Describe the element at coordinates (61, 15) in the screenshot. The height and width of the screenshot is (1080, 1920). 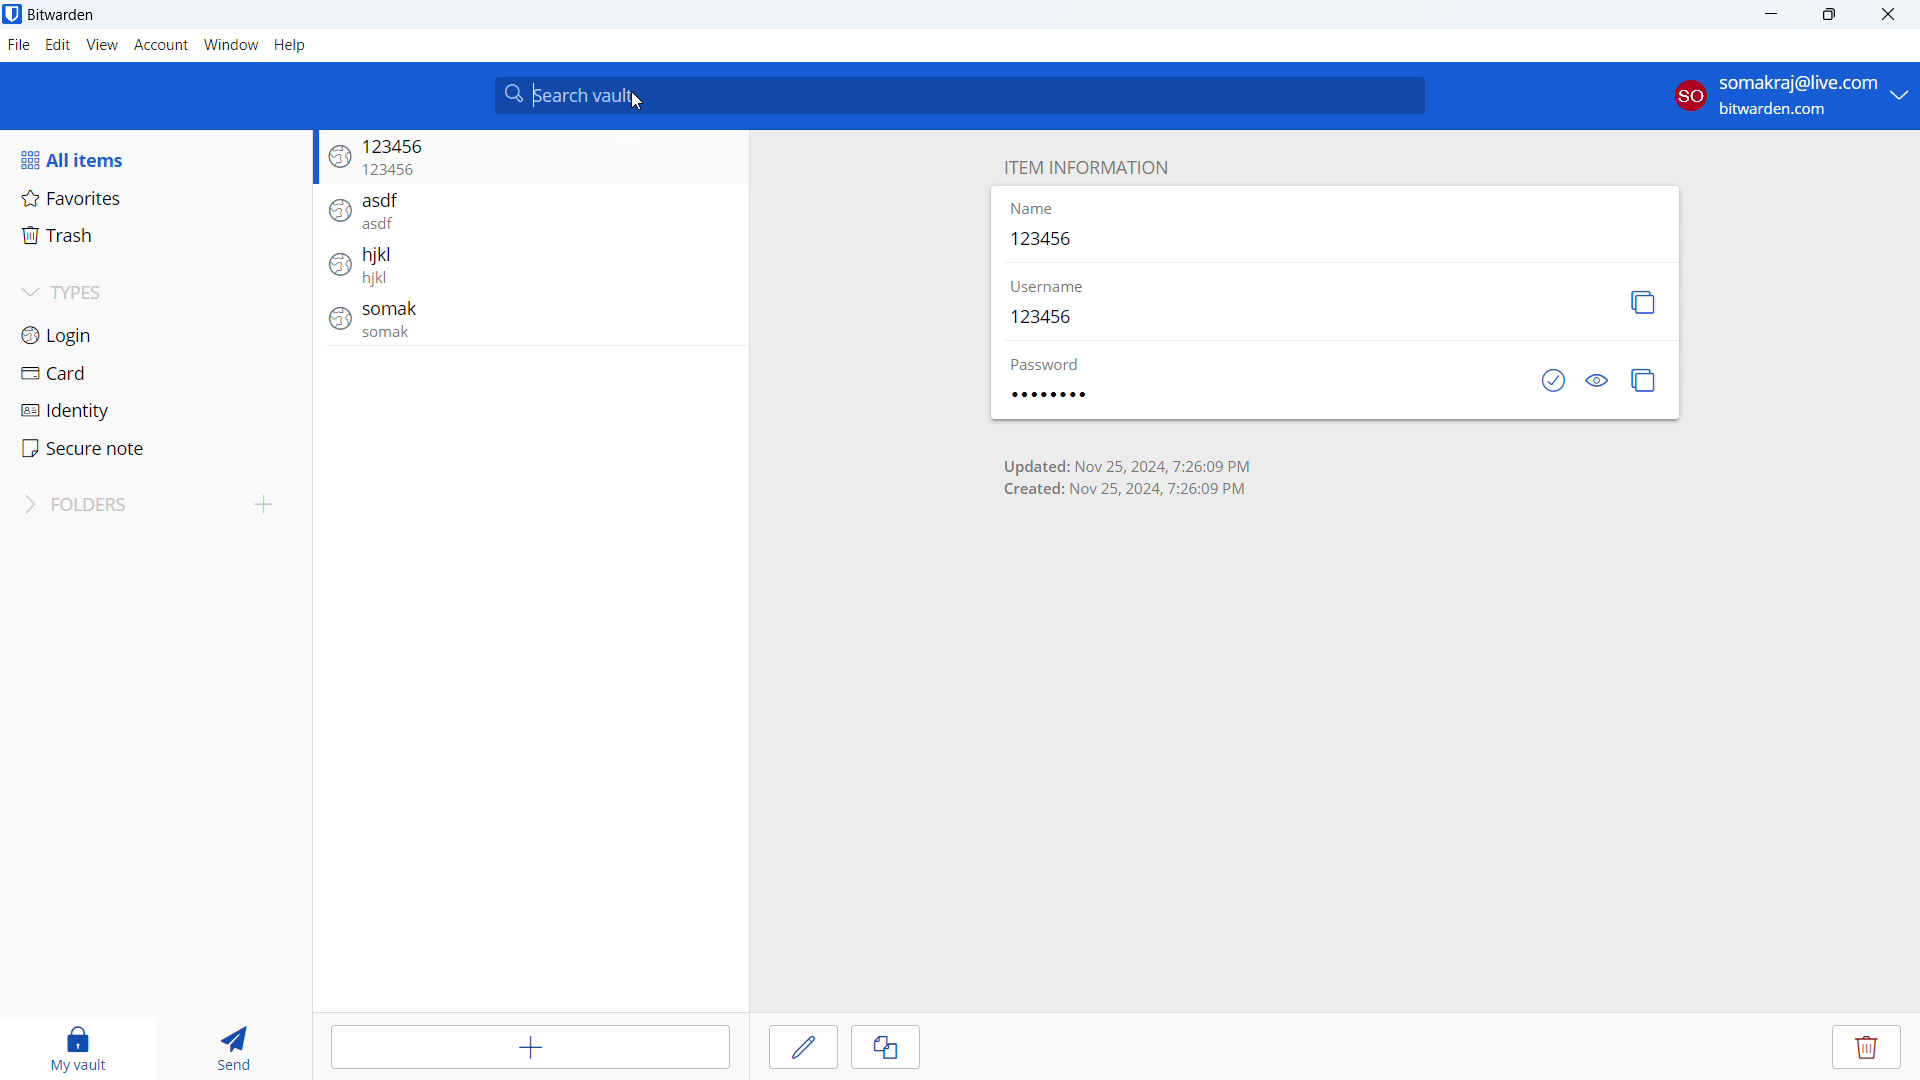
I see `title` at that location.